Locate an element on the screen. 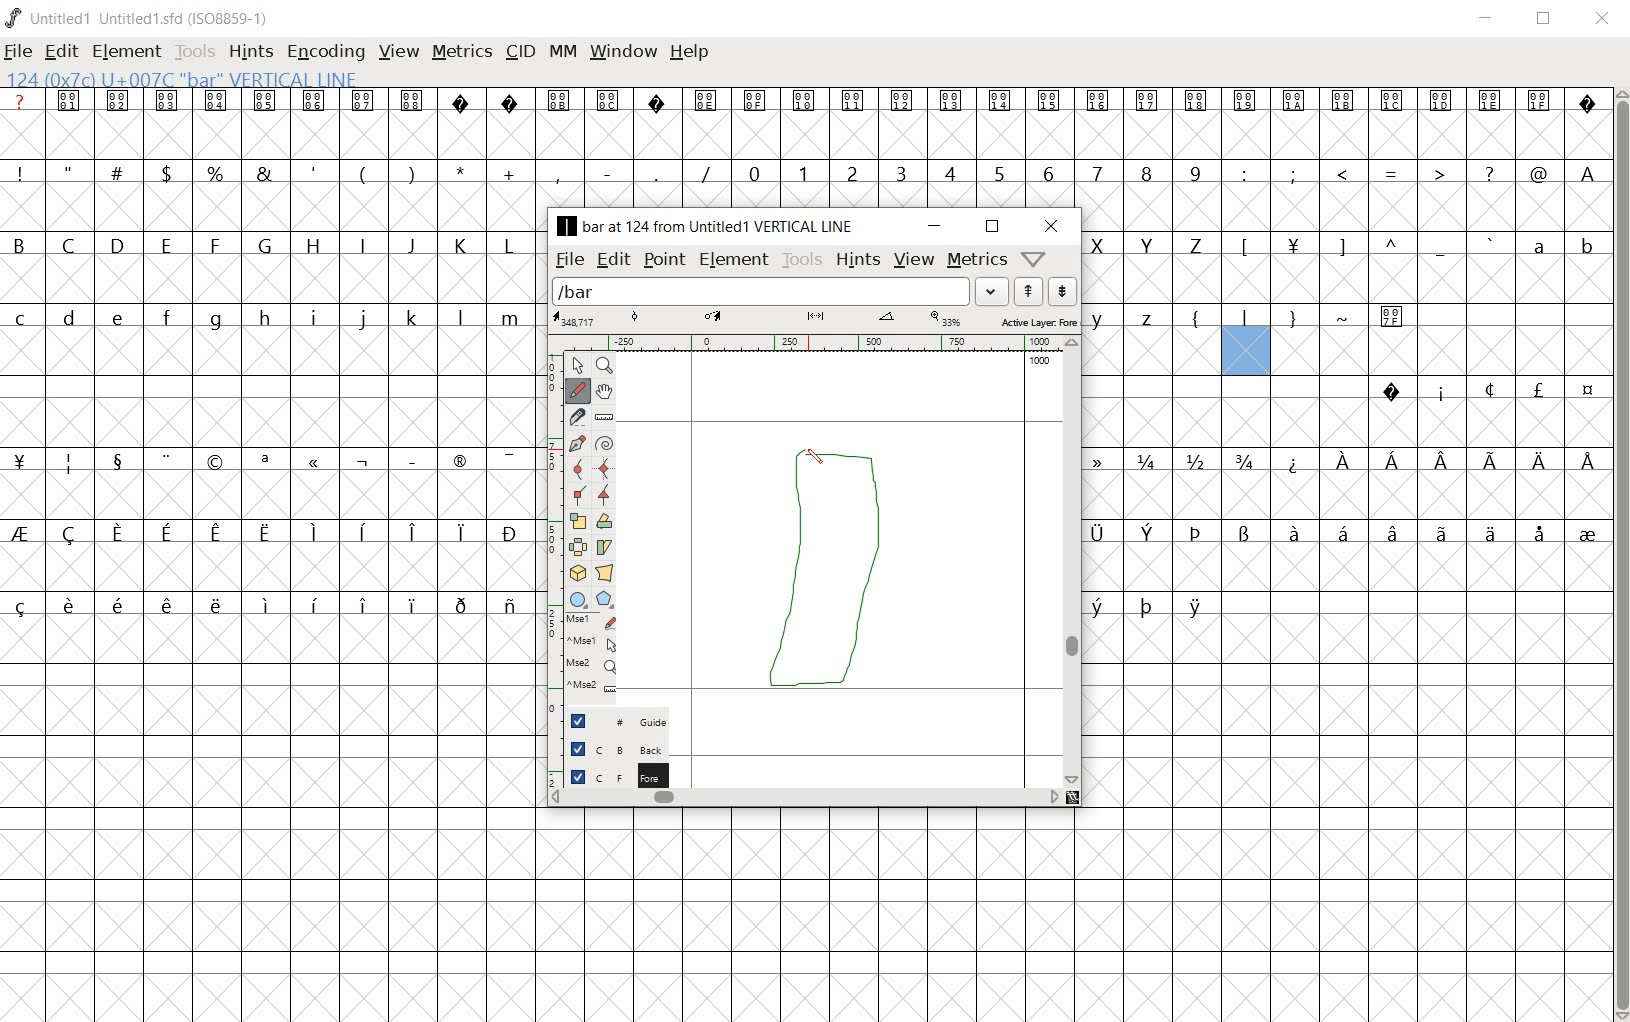 The width and height of the screenshot is (1630, 1022). foreground is located at coordinates (608, 773).